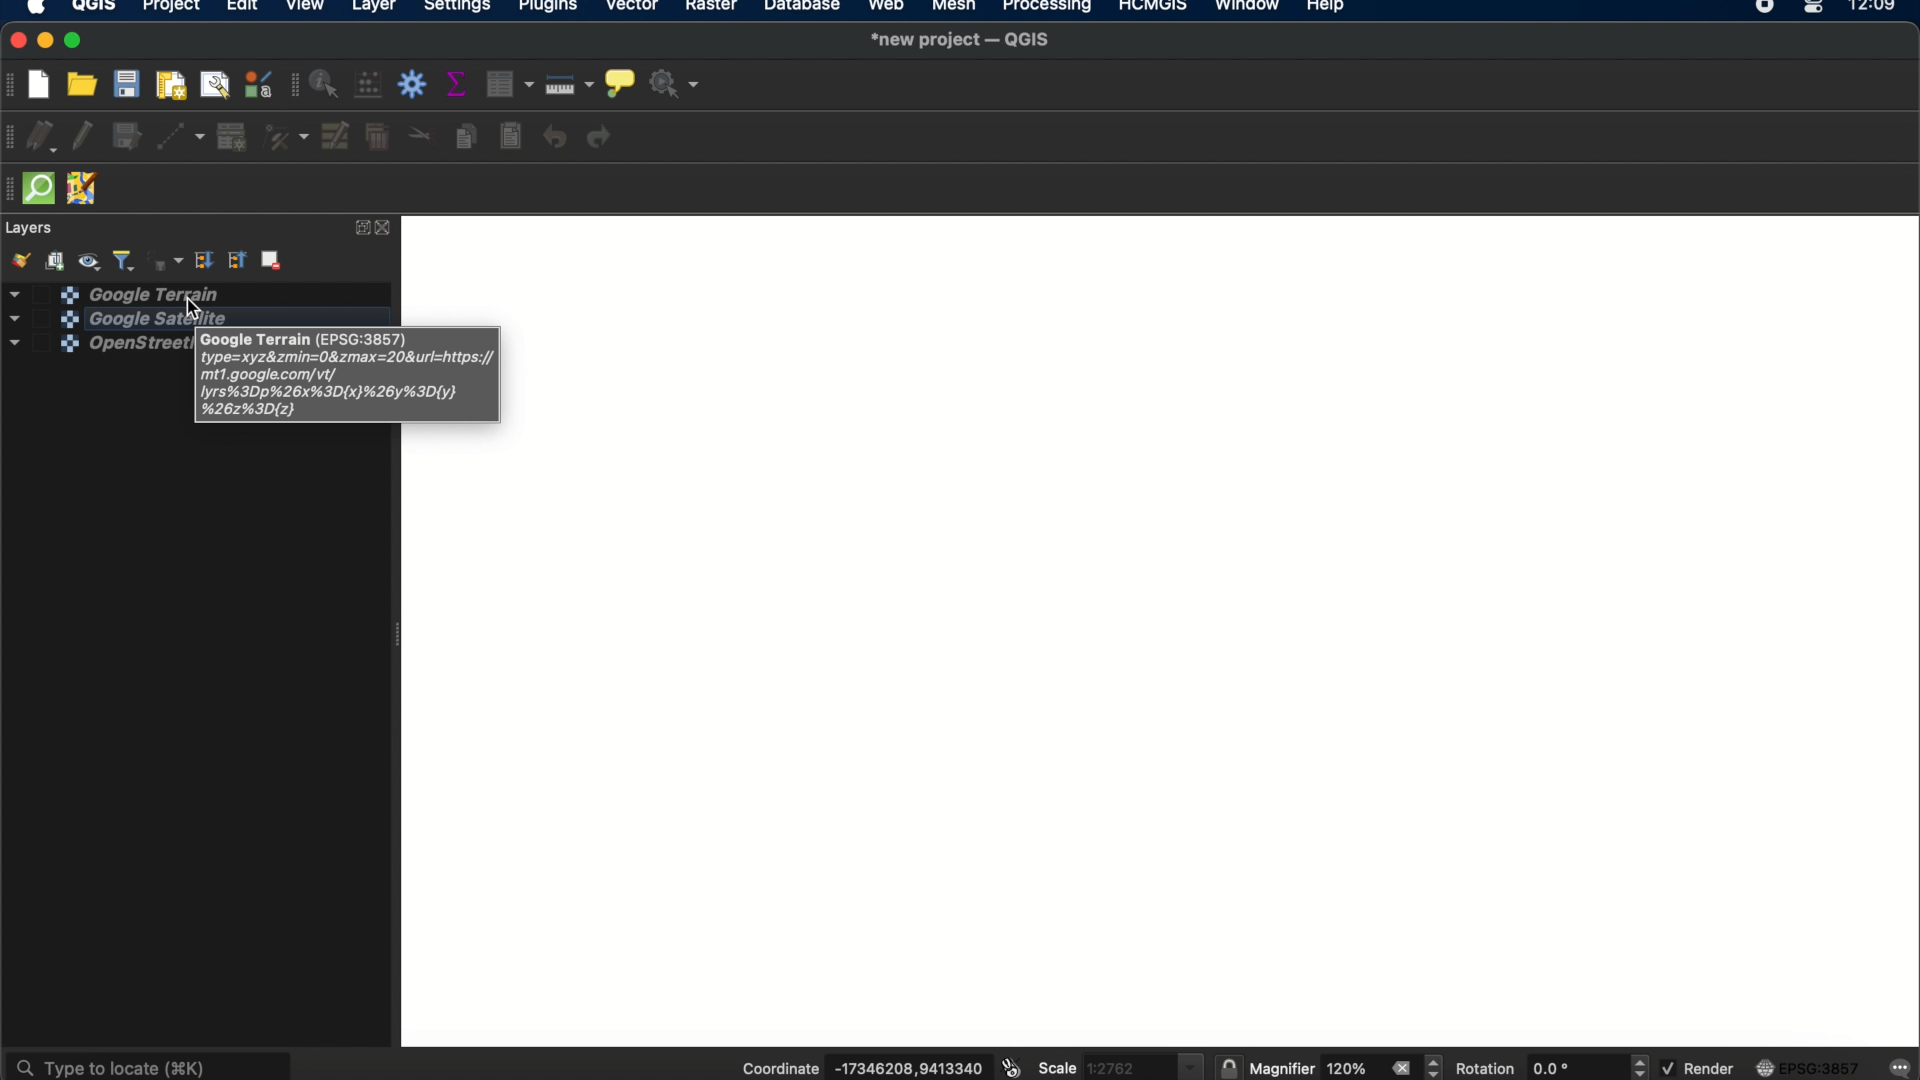 Image resolution: width=1920 pixels, height=1080 pixels. What do you see at coordinates (887, 8) in the screenshot?
I see `web` at bounding box center [887, 8].